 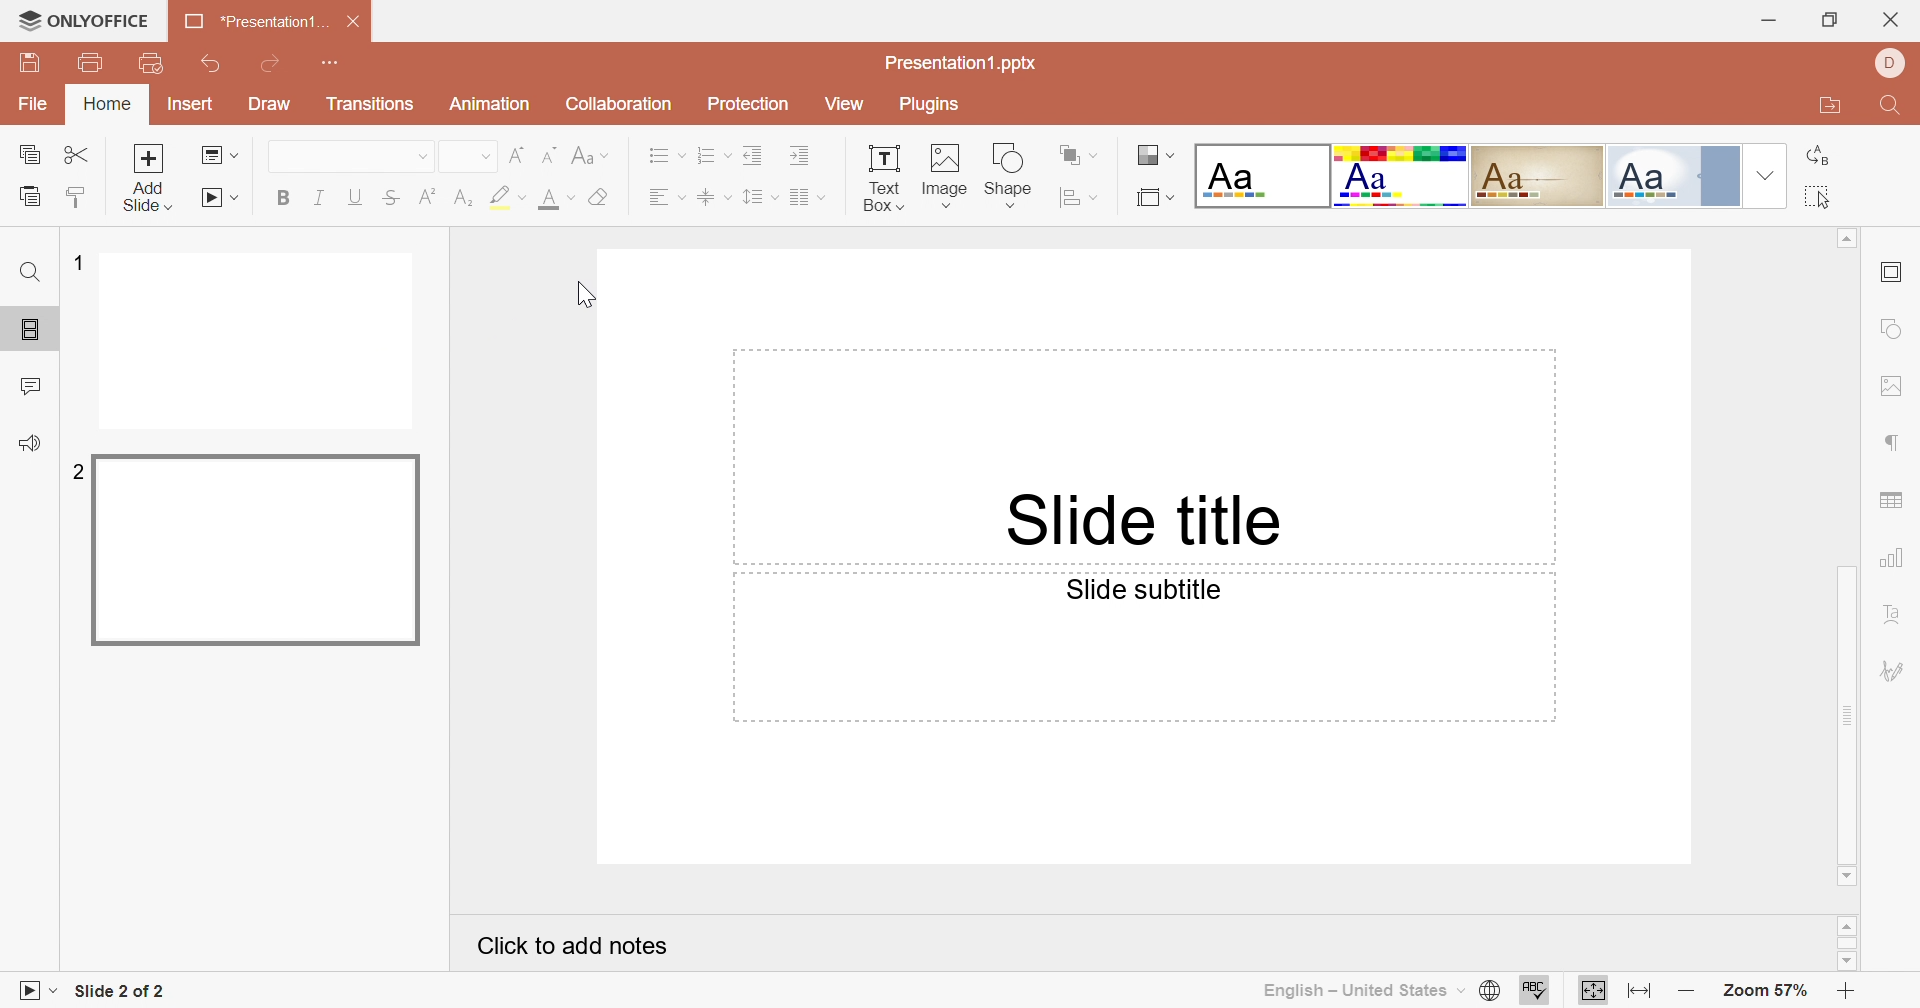 What do you see at coordinates (1671, 176) in the screenshot?
I see `Official` at bounding box center [1671, 176].